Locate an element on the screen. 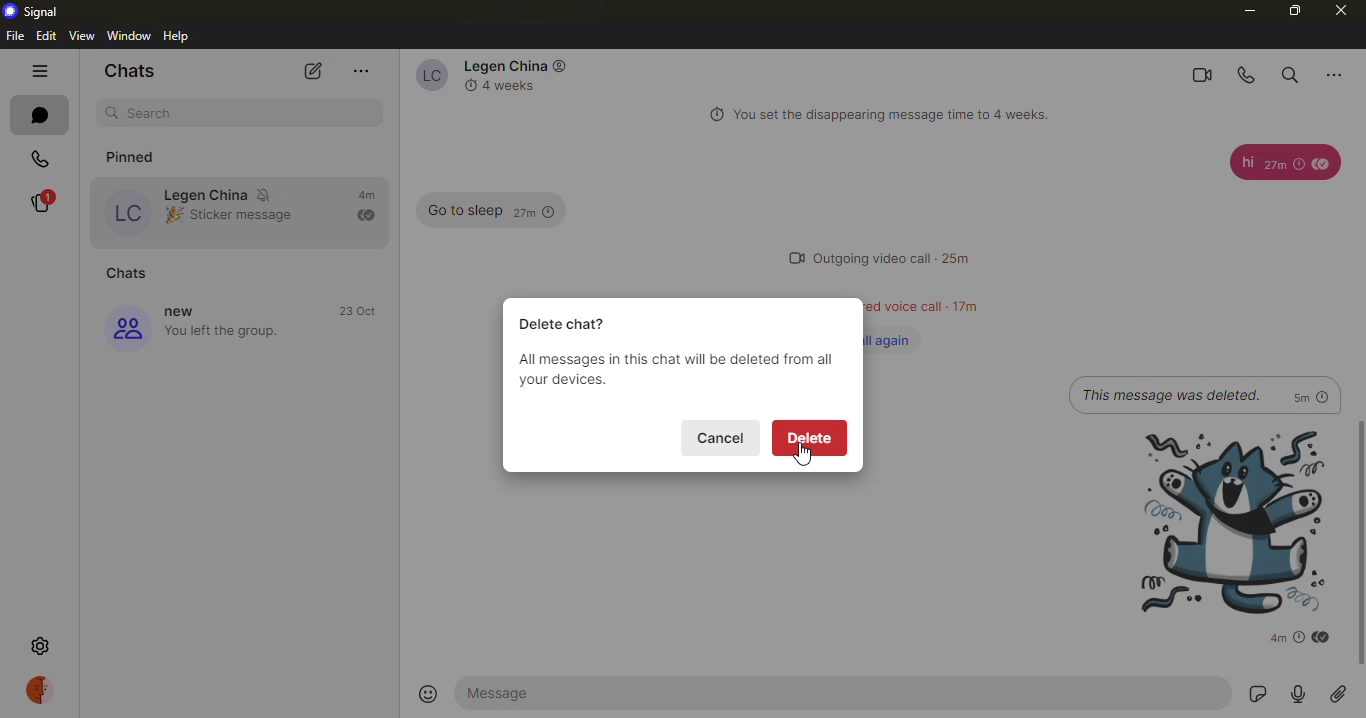 Image resolution: width=1366 pixels, height=718 pixels. time is located at coordinates (1284, 165).